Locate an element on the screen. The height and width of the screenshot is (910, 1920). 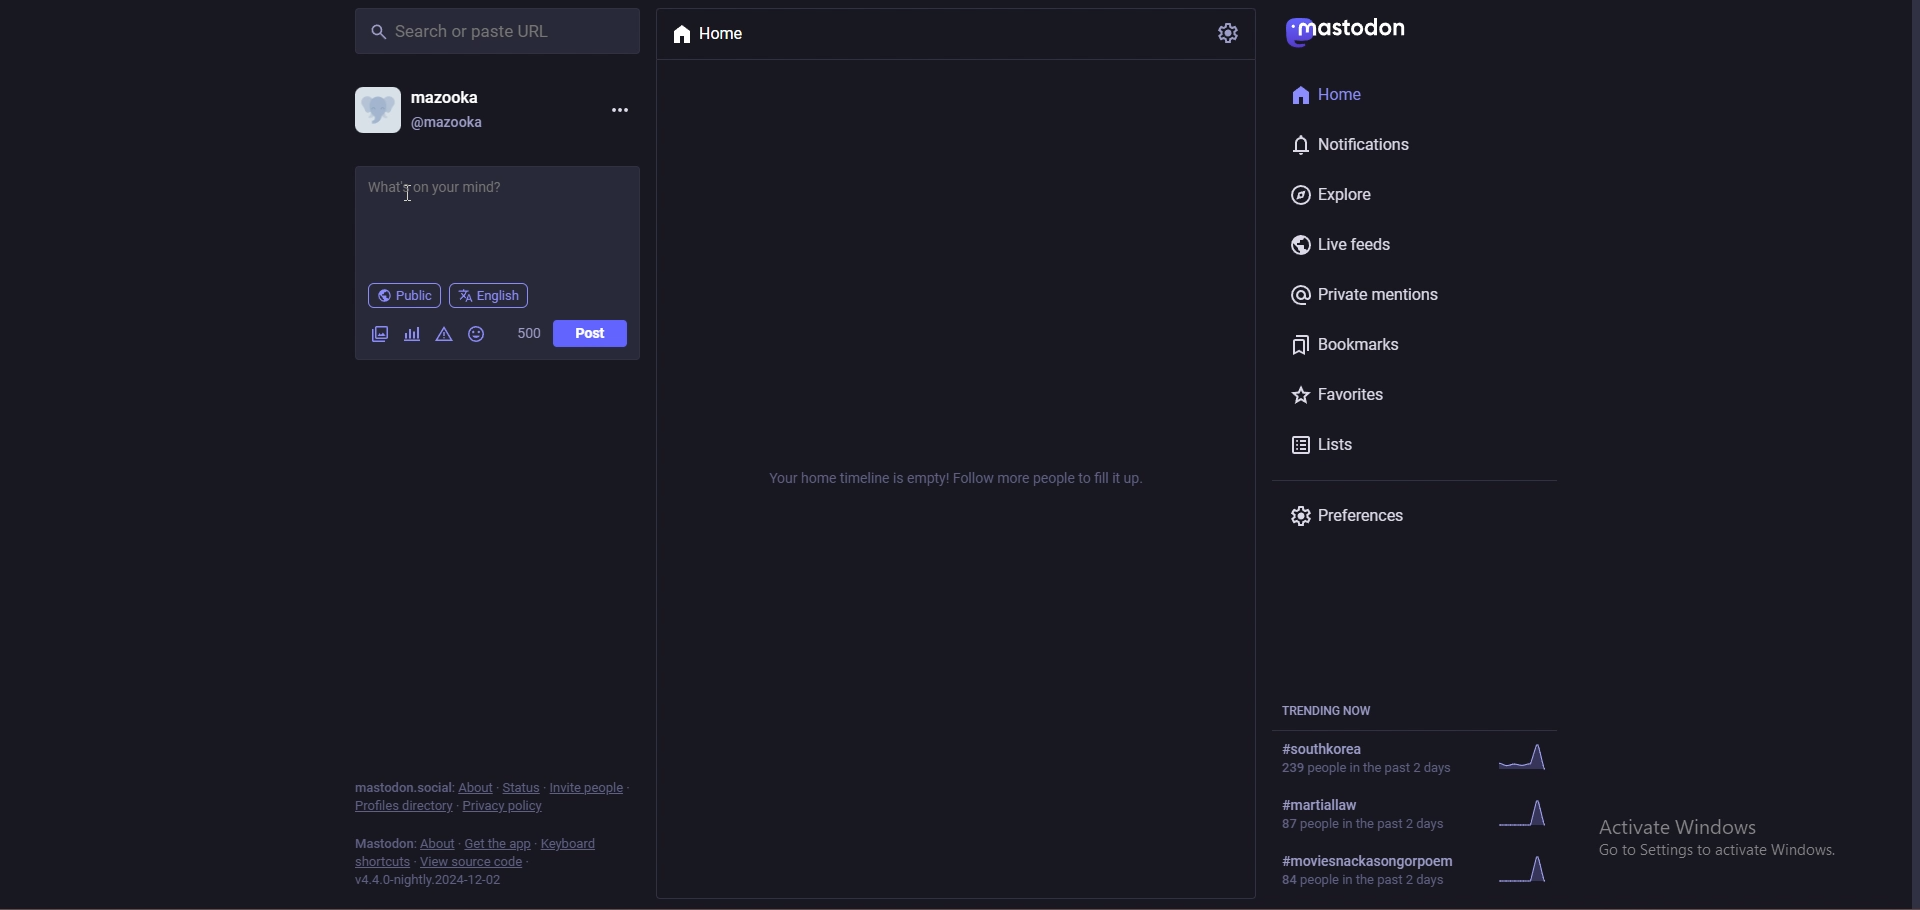
info is located at coordinates (959, 478).